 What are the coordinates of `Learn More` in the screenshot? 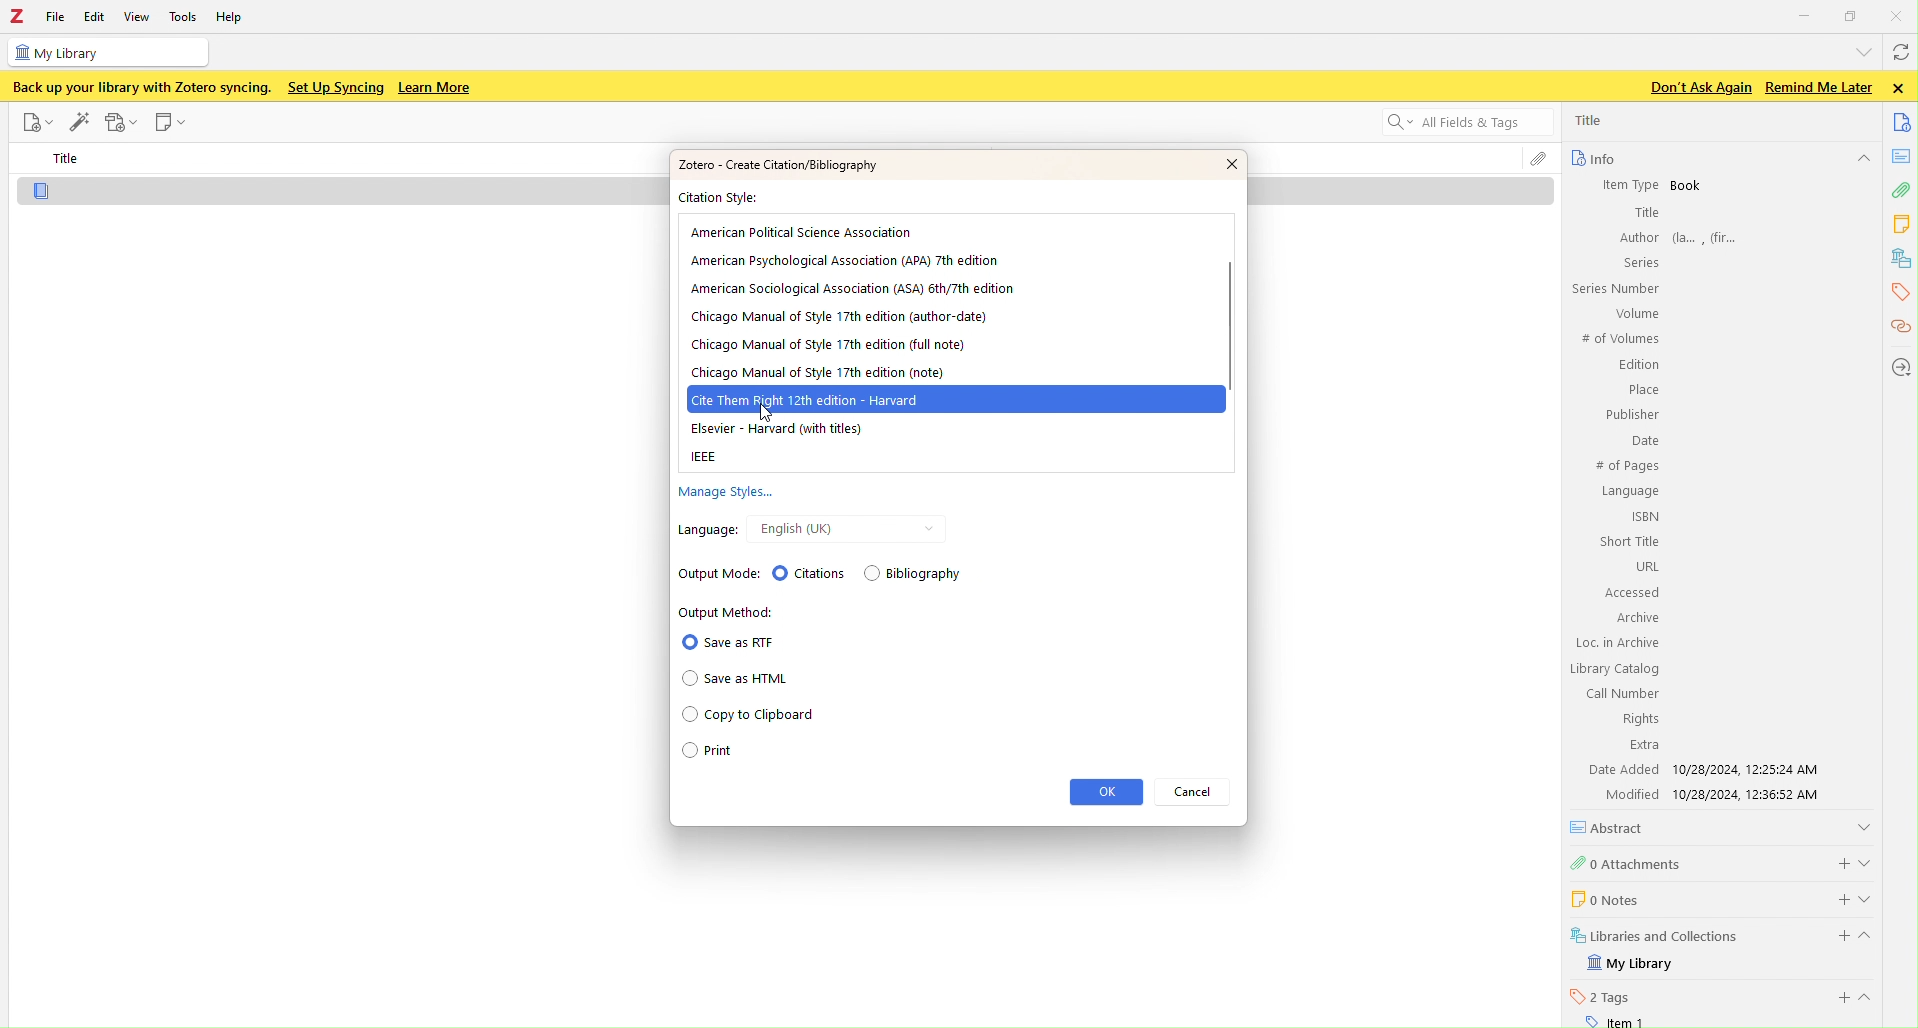 It's located at (437, 88).